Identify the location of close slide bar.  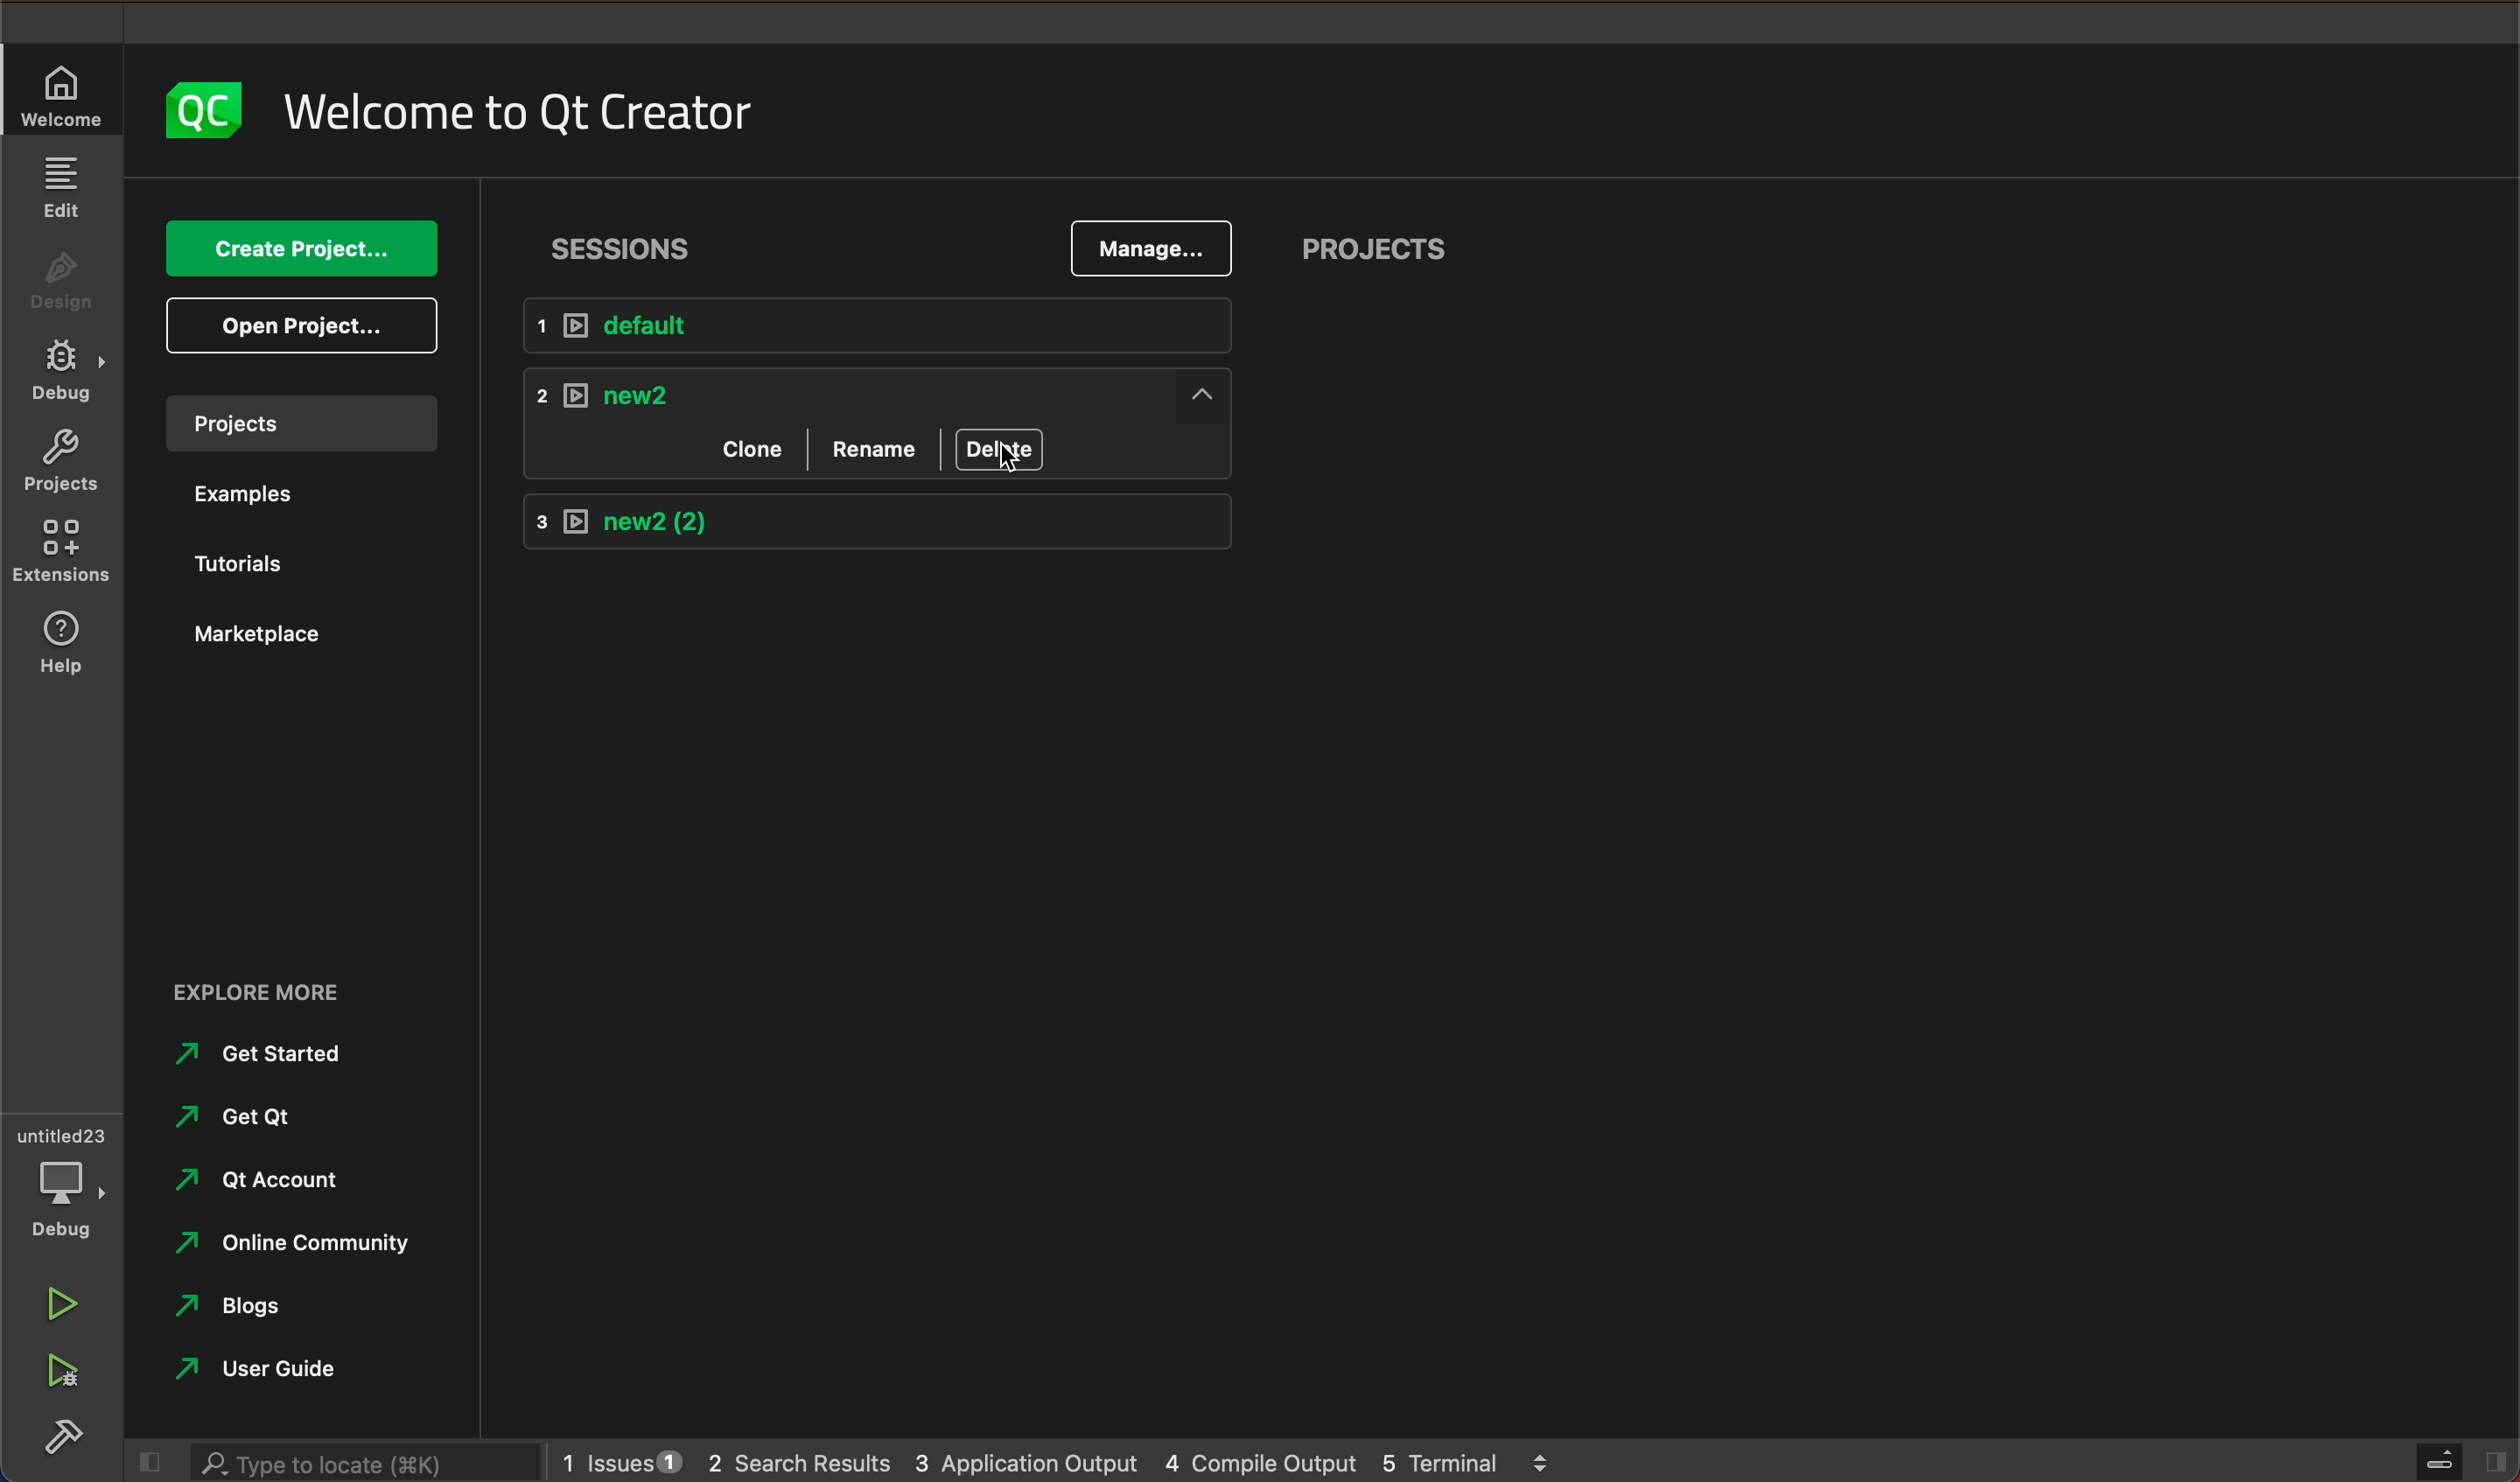
(152, 1460).